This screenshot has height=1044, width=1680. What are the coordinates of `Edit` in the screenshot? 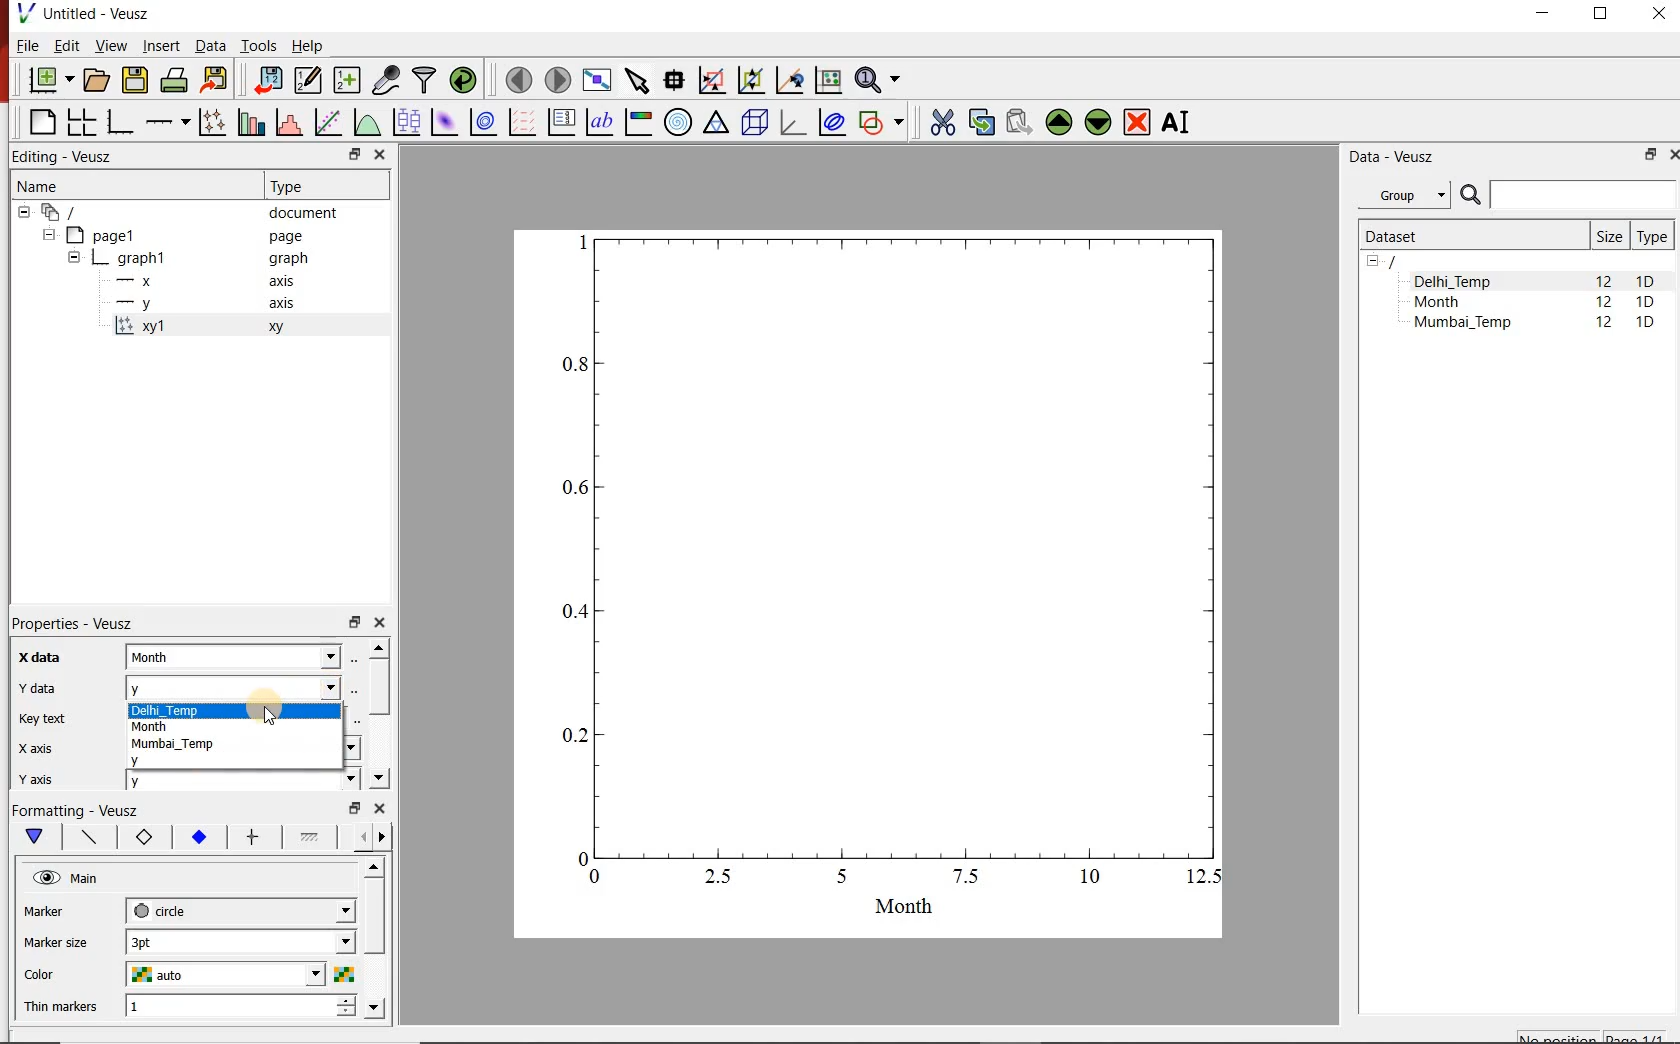 It's located at (65, 45).